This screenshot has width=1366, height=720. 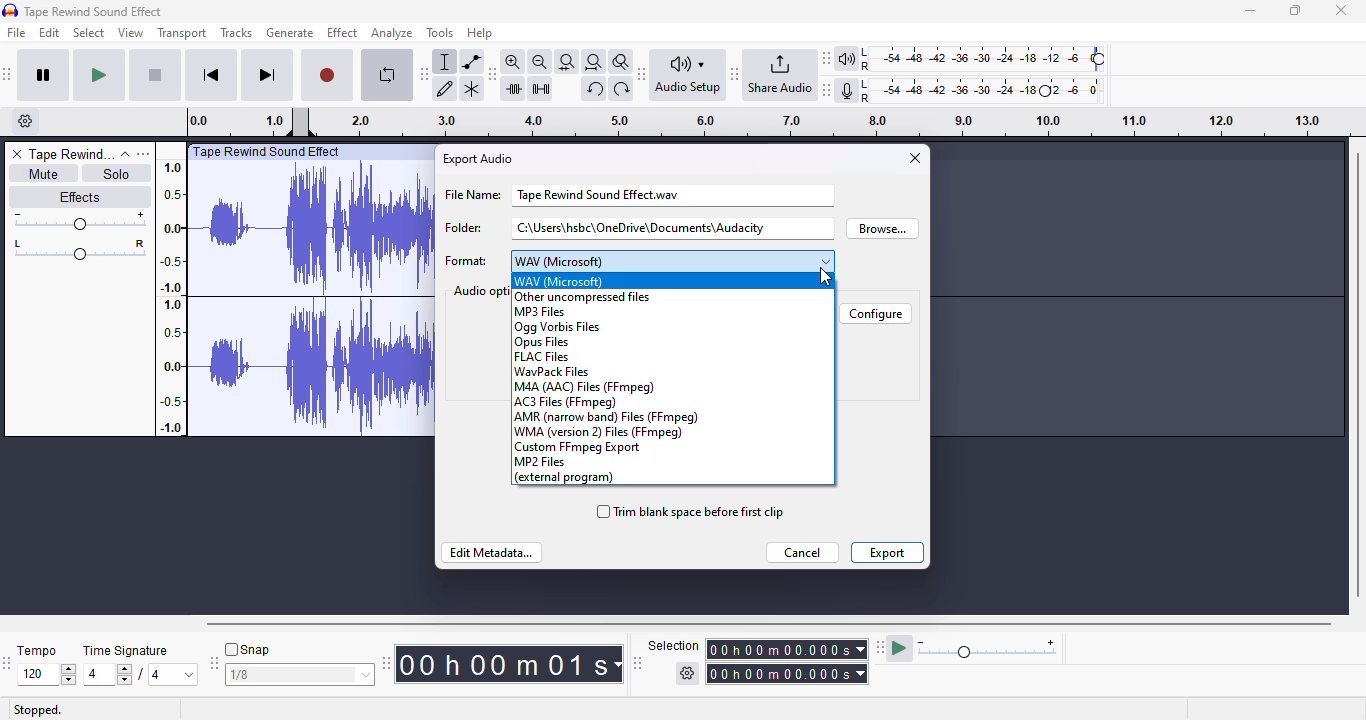 What do you see at coordinates (473, 61) in the screenshot?
I see `envelope tool` at bounding box center [473, 61].